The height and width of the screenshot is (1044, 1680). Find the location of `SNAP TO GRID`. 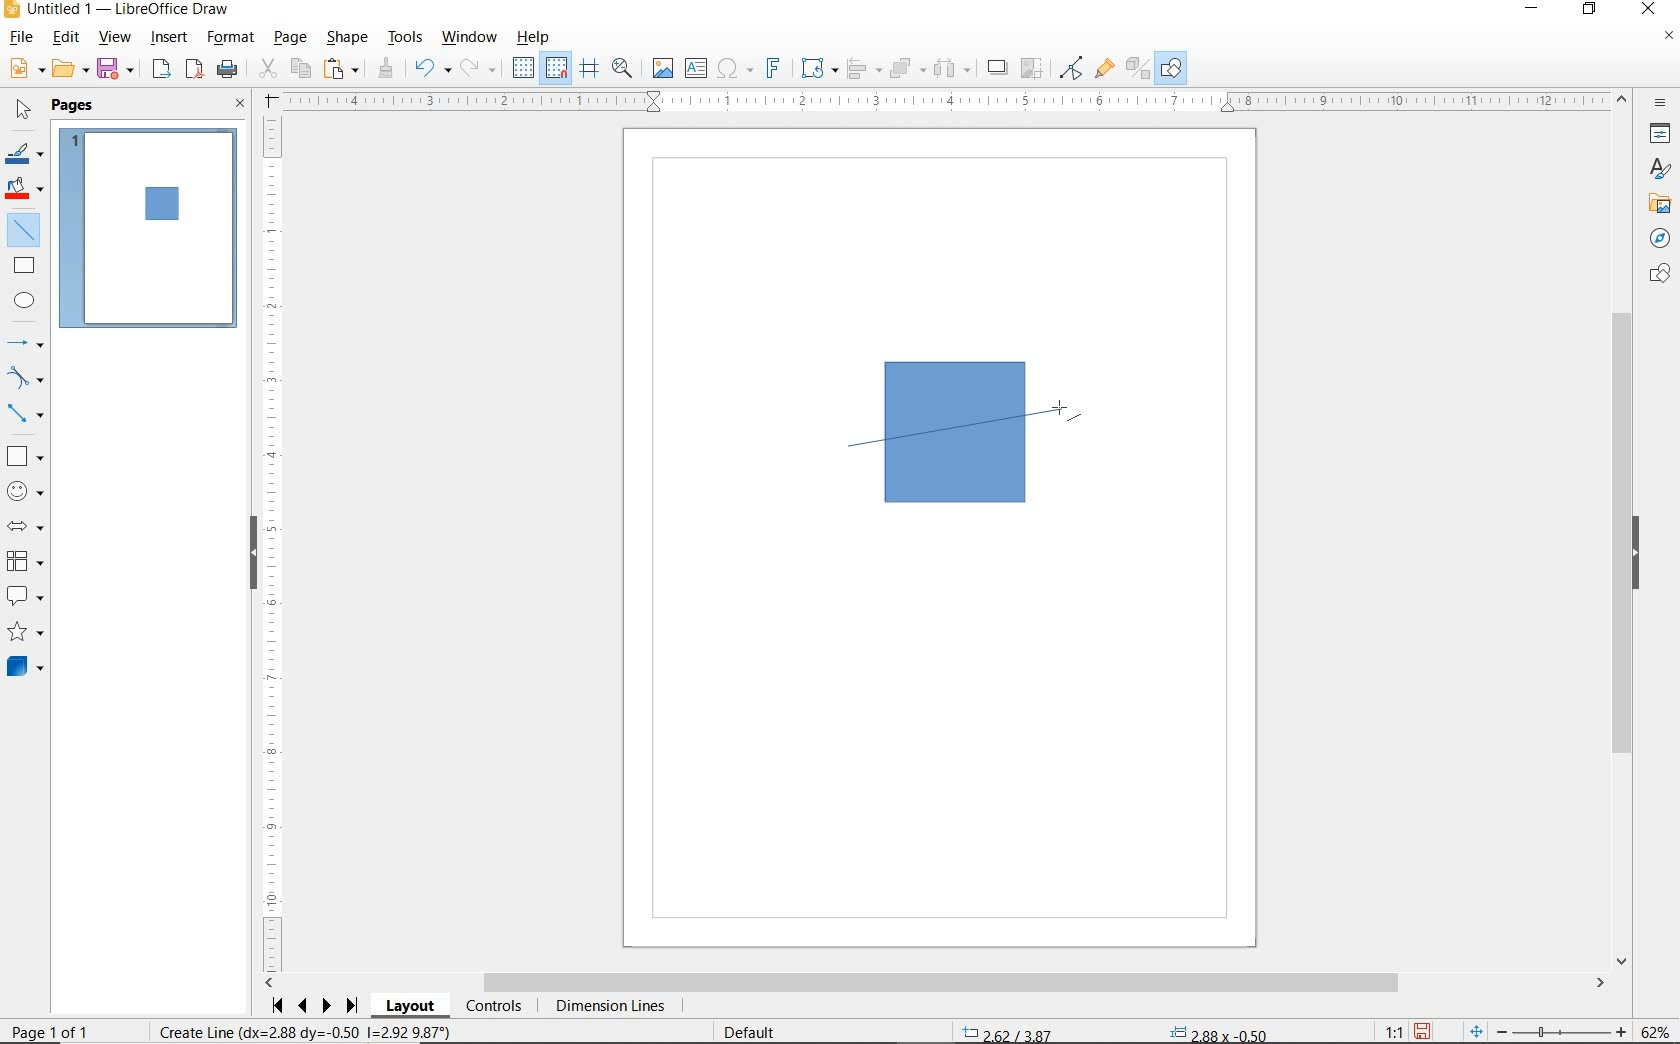

SNAP TO GRID is located at coordinates (557, 68).